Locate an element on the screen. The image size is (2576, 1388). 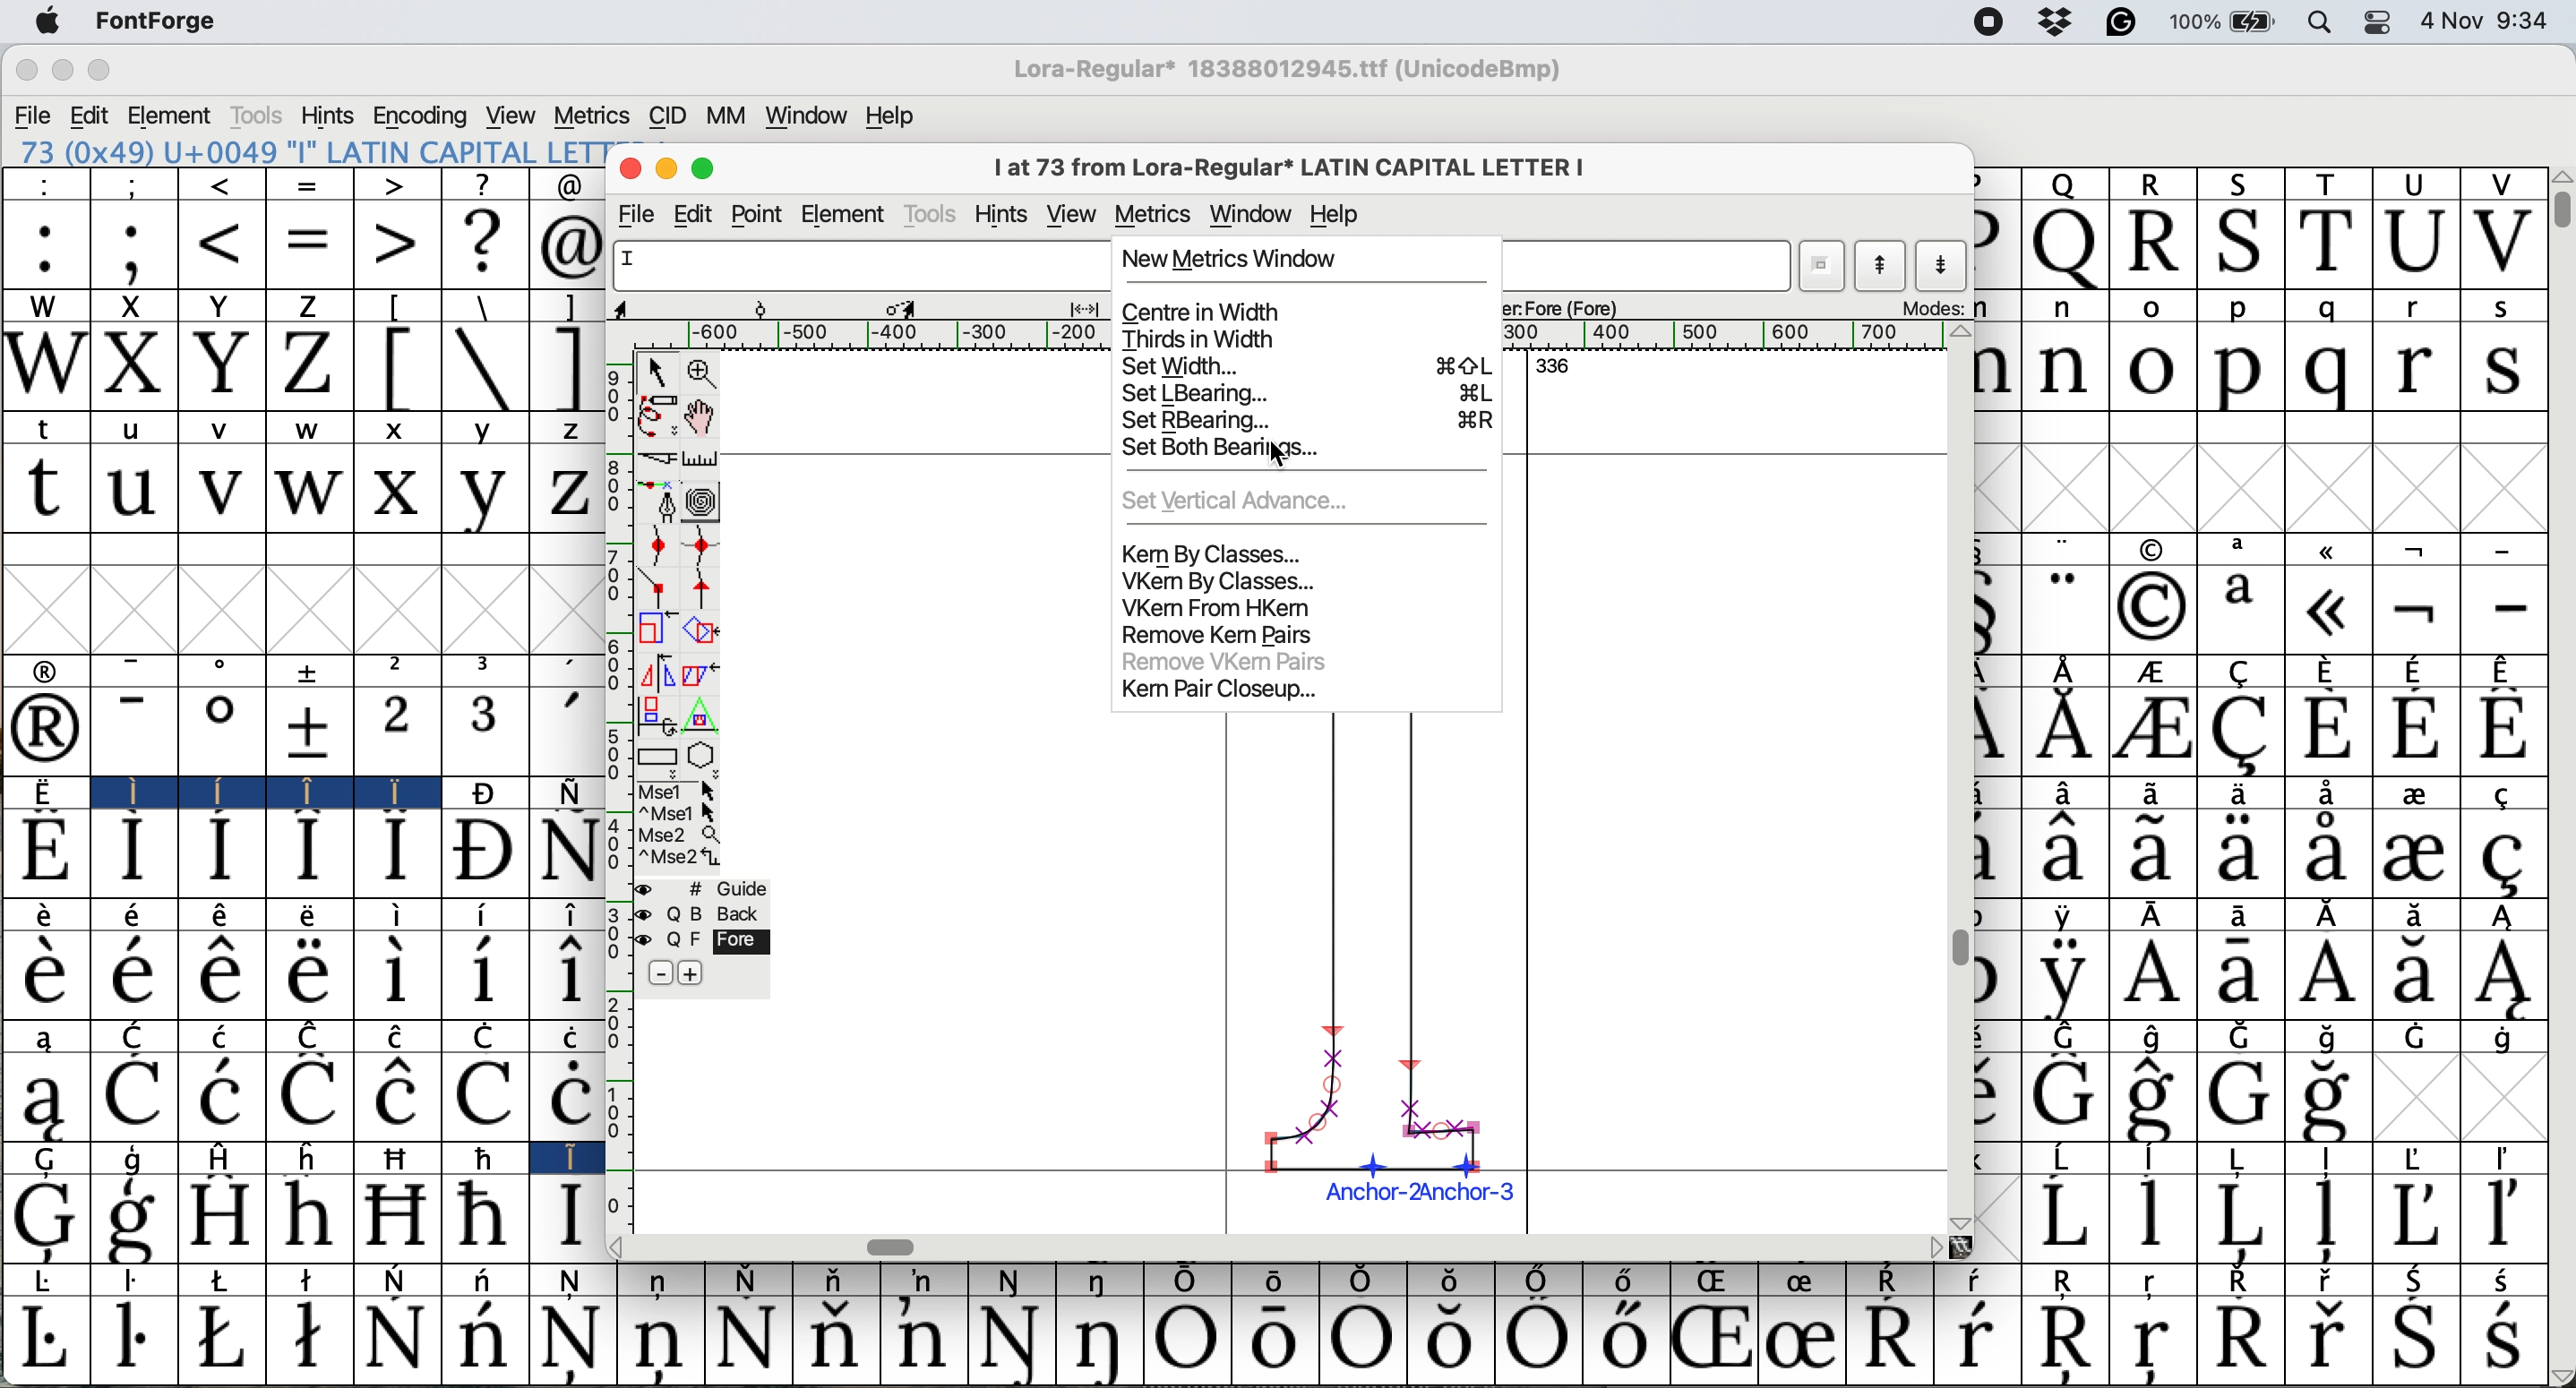
Symbol is located at coordinates (569, 914).